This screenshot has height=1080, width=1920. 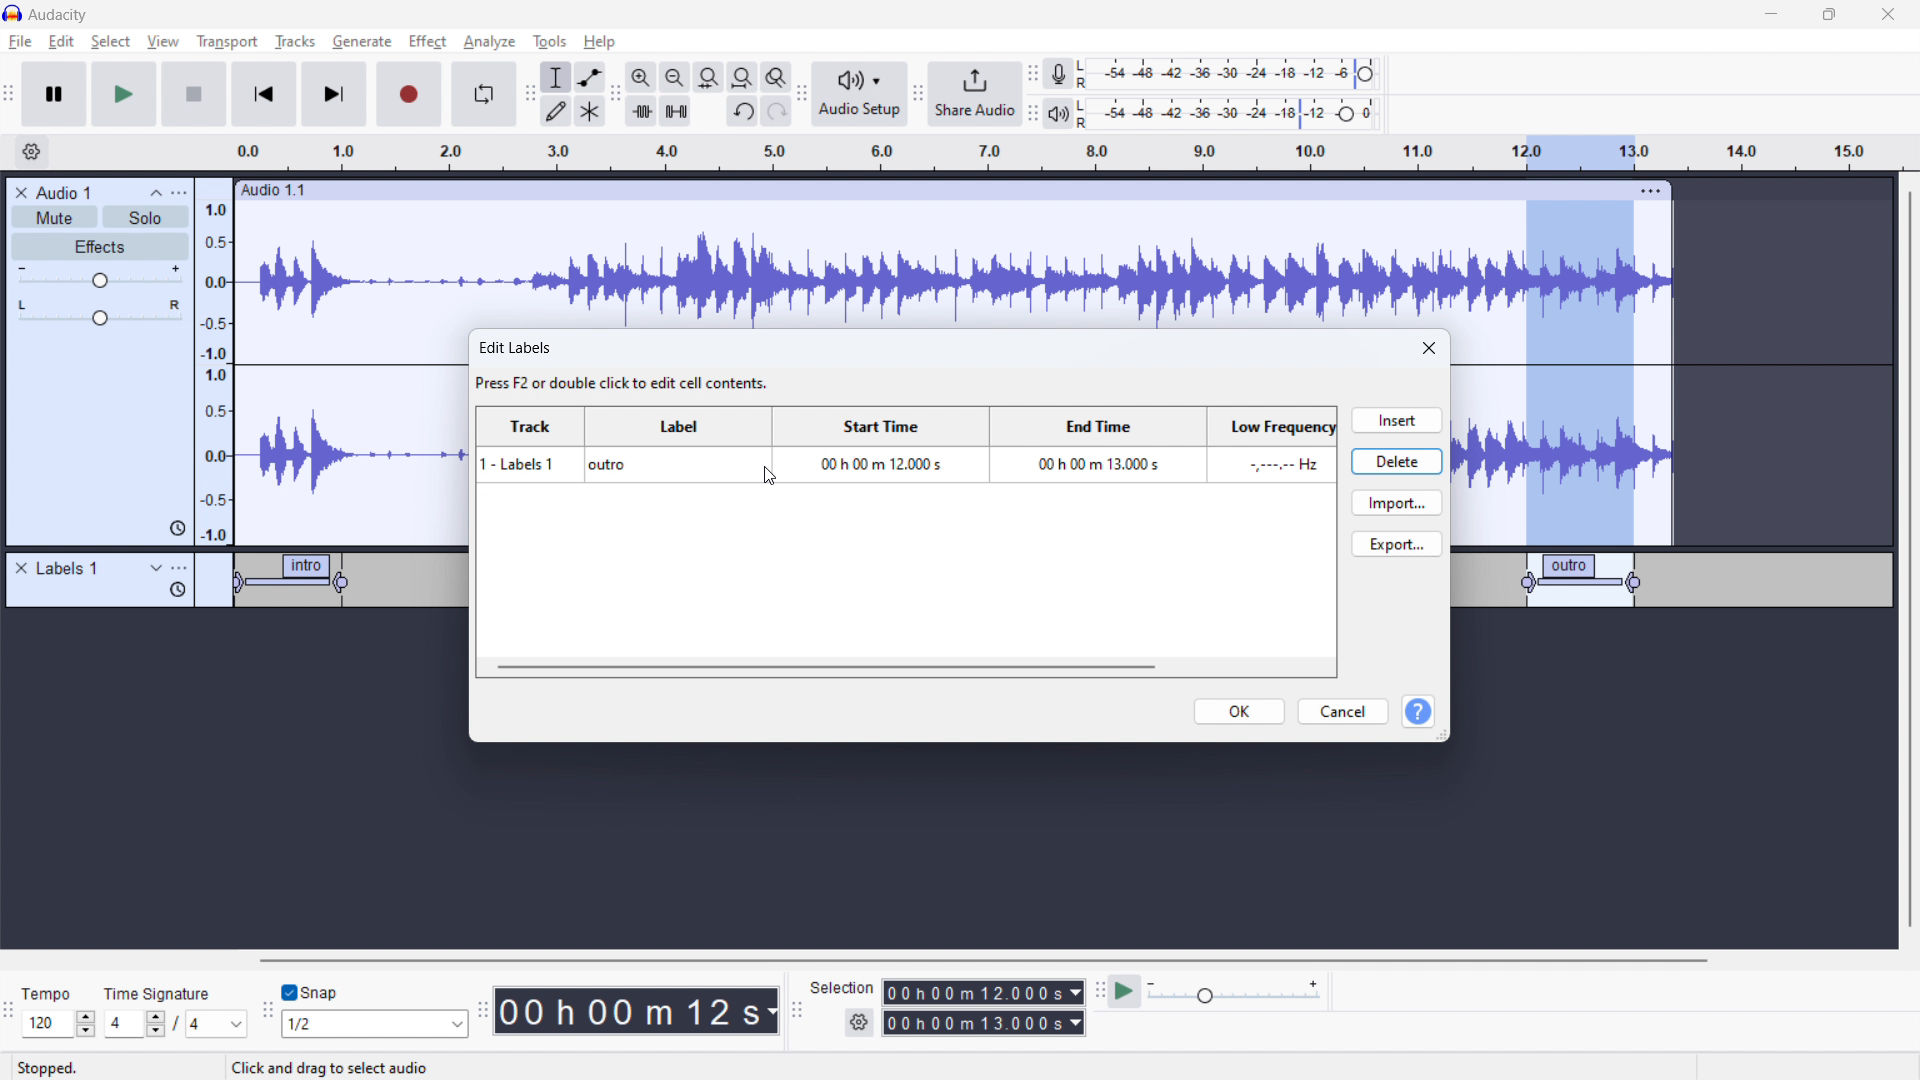 What do you see at coordinates (1240, 711) in the screenshot?
I see `ok` at bounding box center [1240, 711].